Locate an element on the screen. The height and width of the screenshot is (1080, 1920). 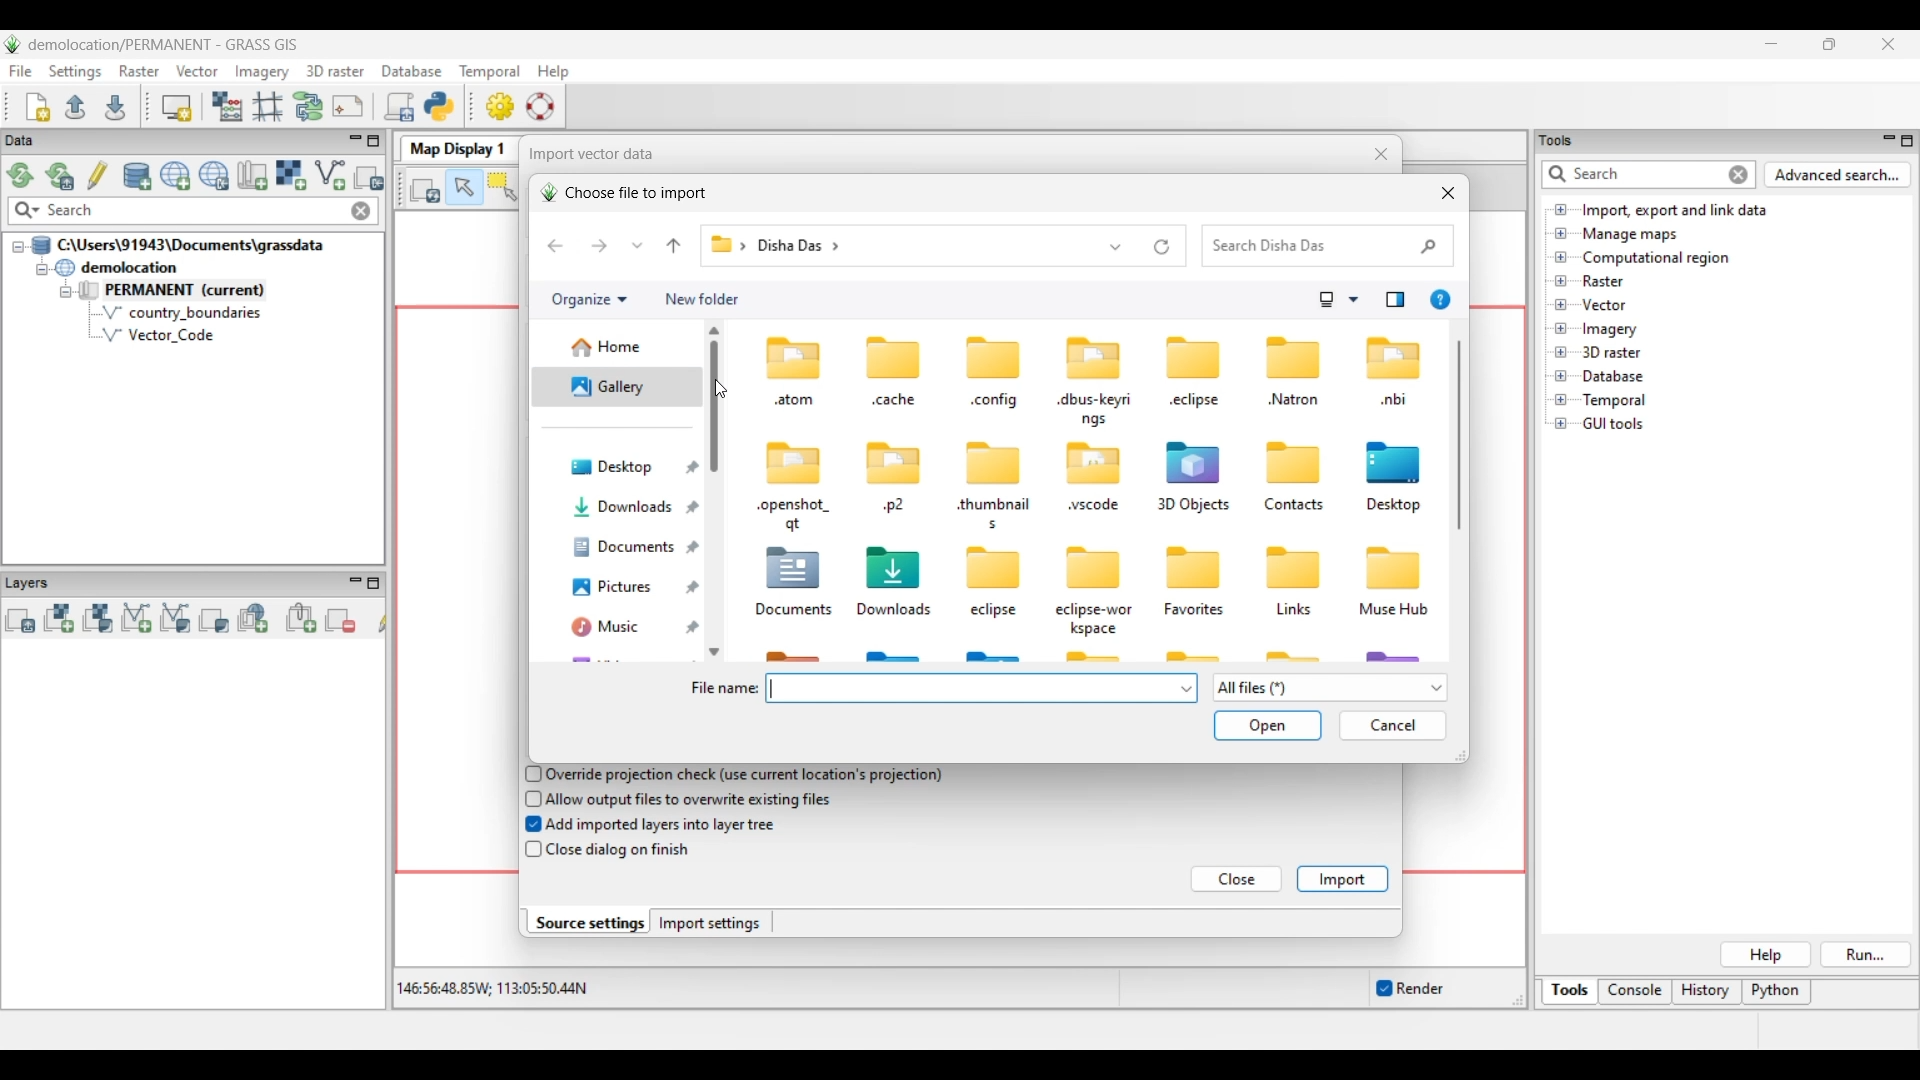
Click to open files under Vector is located at coordinates (1561, 305).